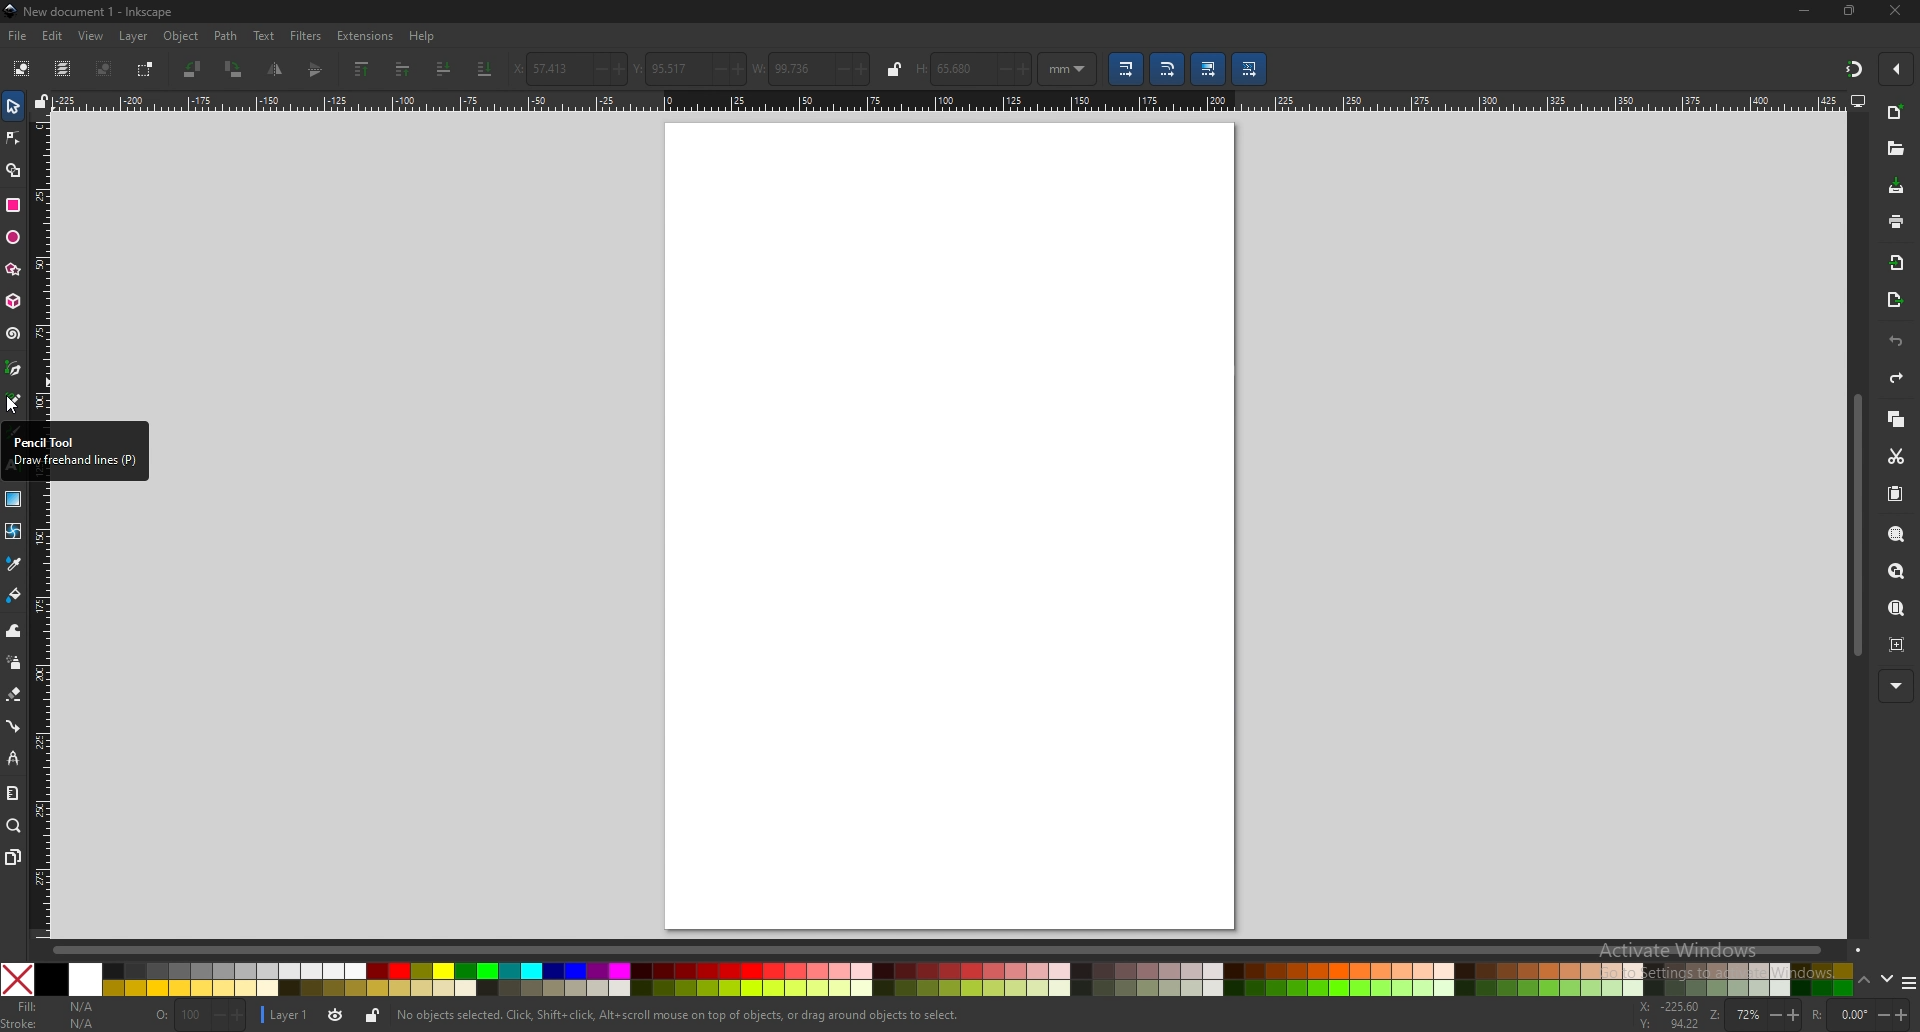  I want to click on paste, so click(1895, 494).